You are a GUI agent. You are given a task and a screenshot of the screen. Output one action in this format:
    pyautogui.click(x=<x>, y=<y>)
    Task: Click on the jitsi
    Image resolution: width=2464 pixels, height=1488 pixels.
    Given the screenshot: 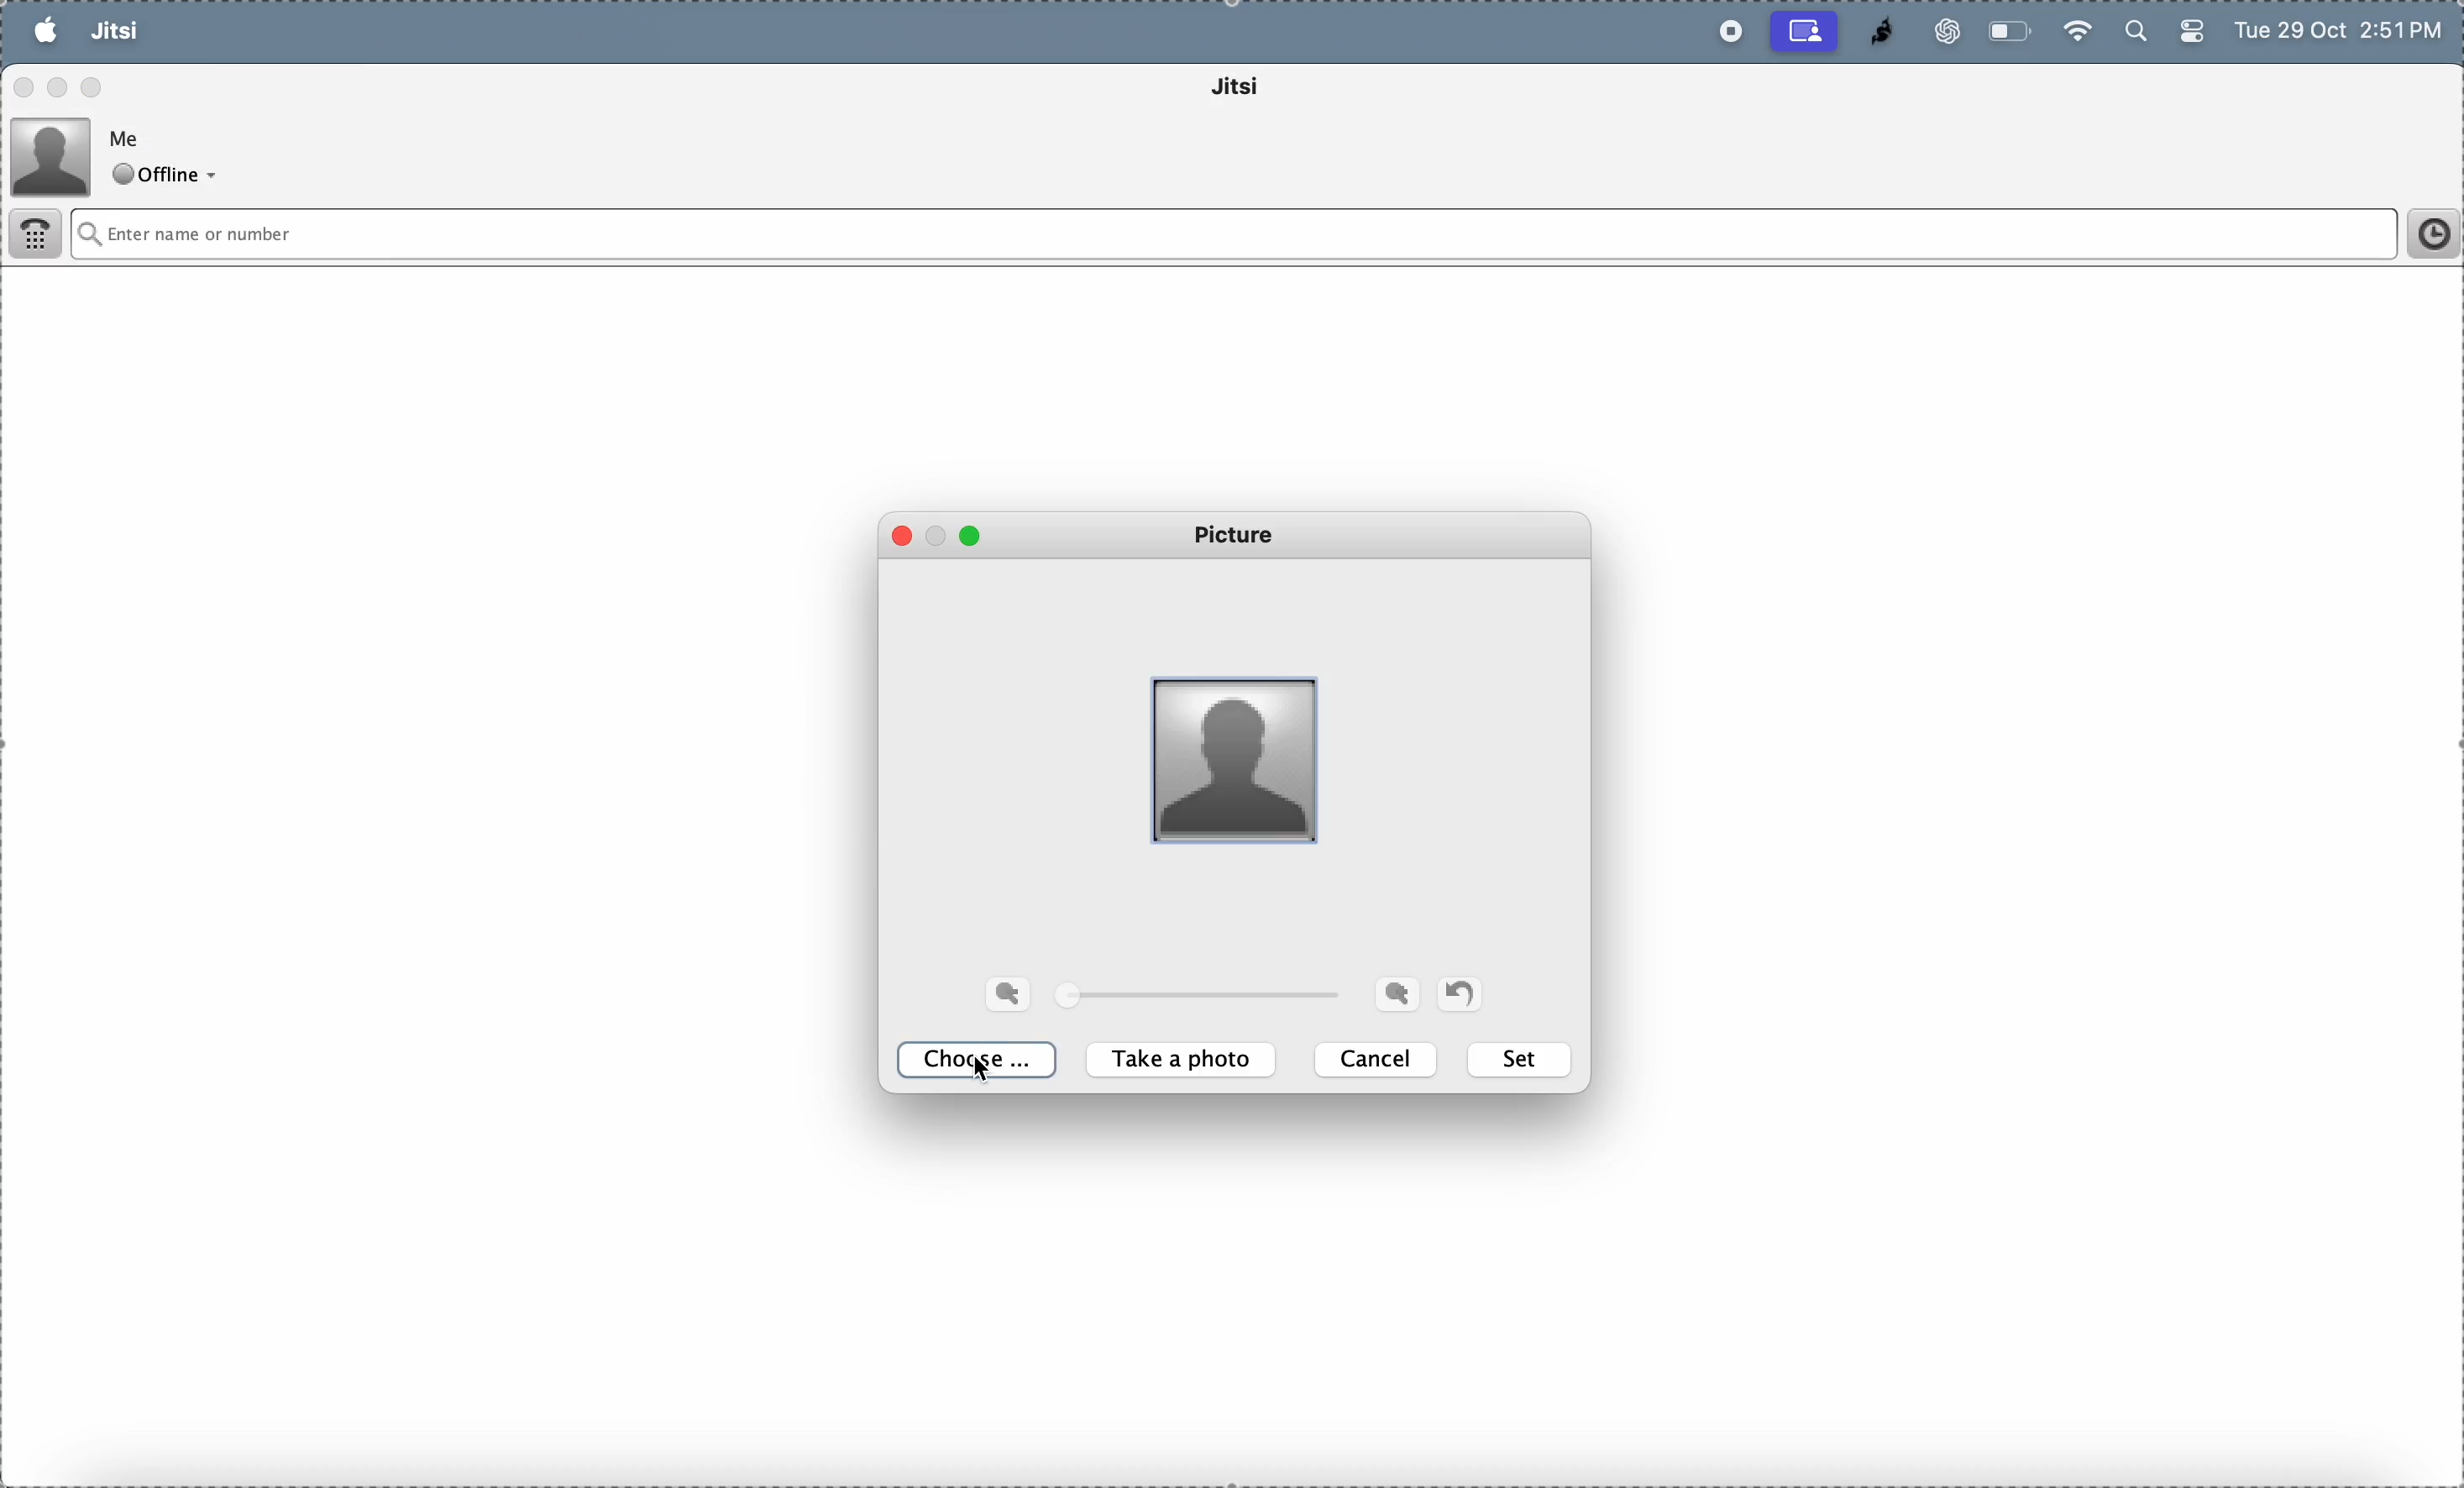 What is the action you would take?
    pyautogui.click(x=1873, y=32)
    